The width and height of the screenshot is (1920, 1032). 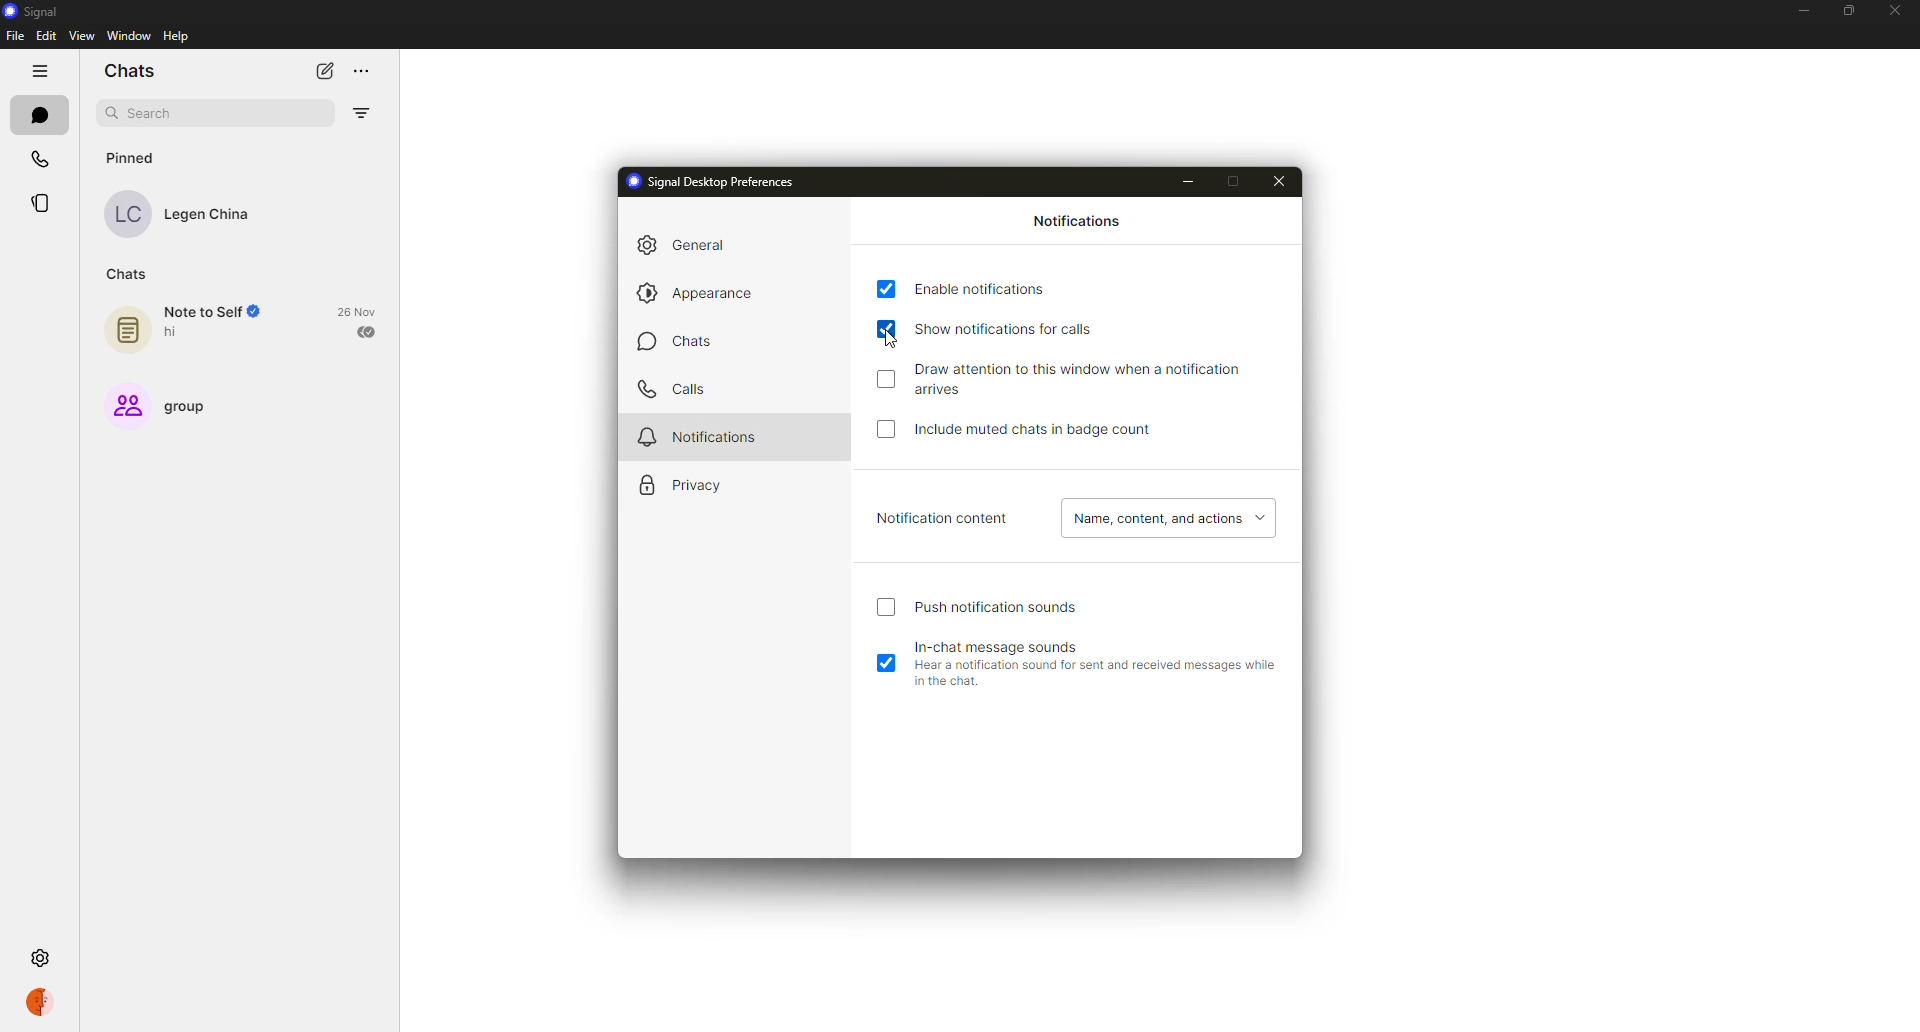 What do you see at coordinates (1237, 183) in the screenshot?
I see `maximize` at bounding box center [1237, 183].